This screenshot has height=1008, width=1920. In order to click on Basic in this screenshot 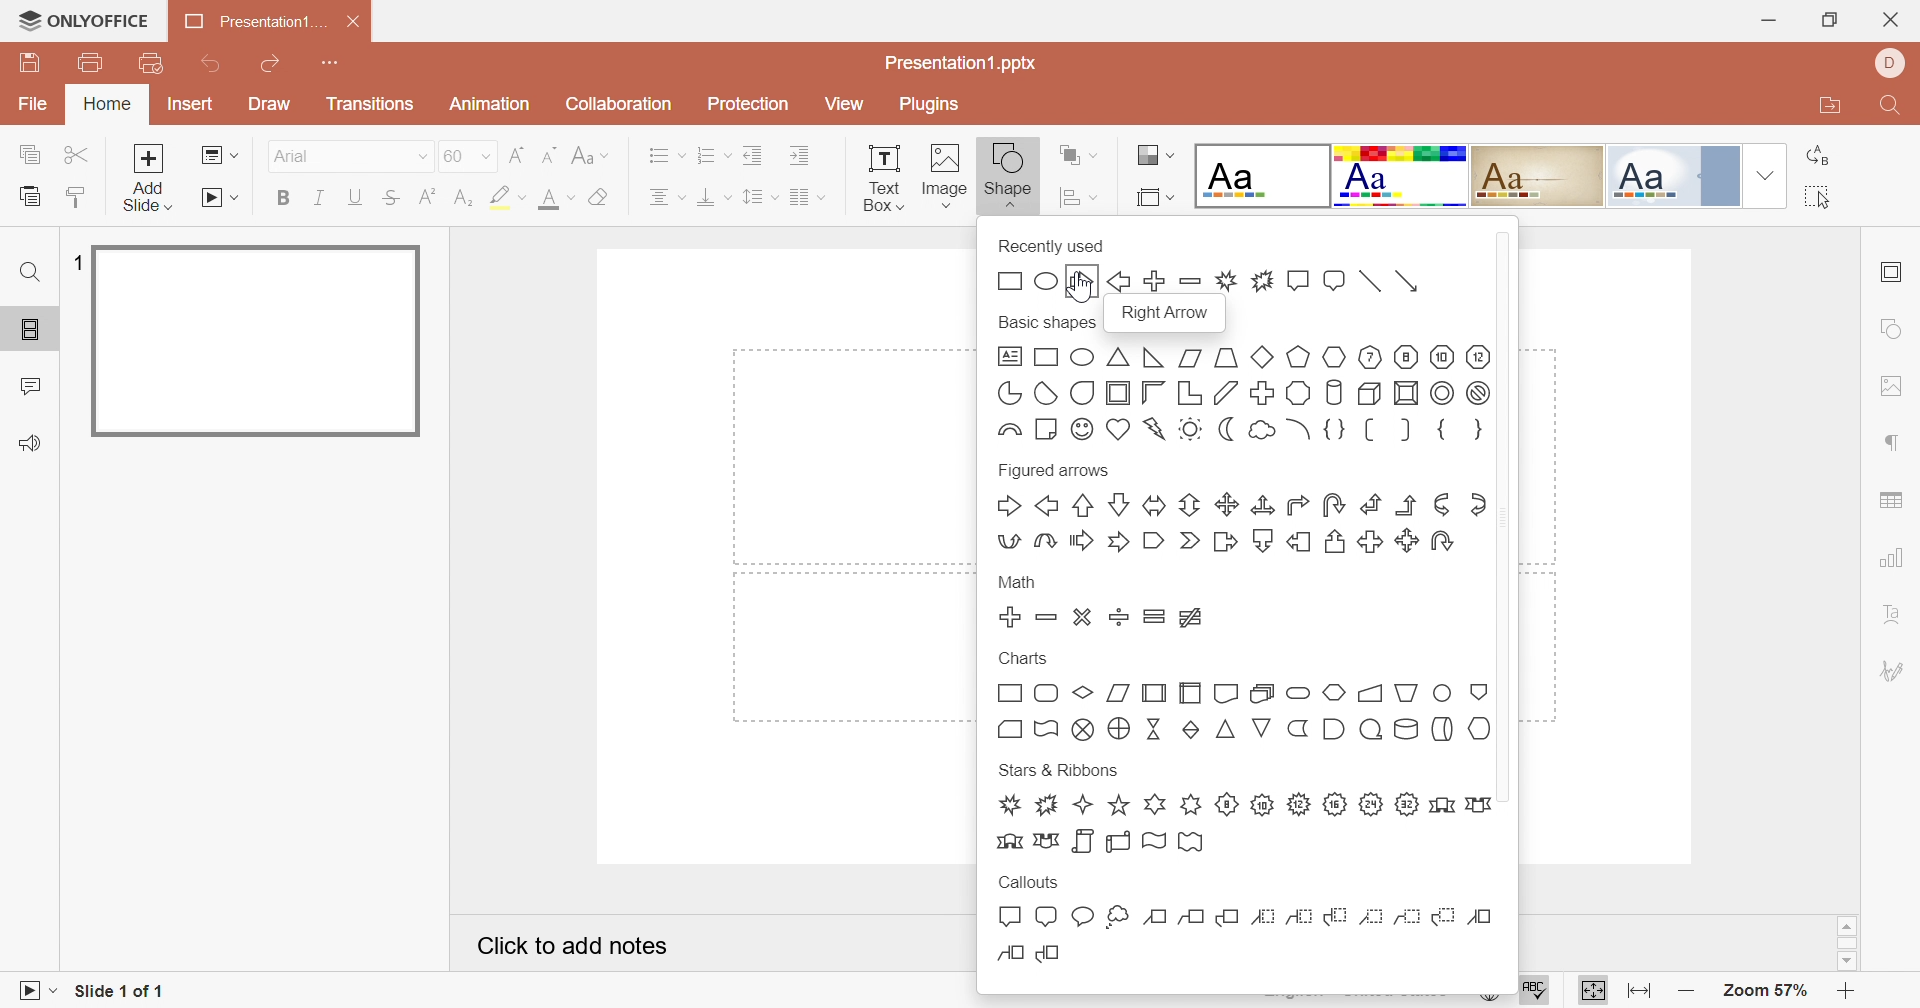, I will do `click(1403, 179)`.